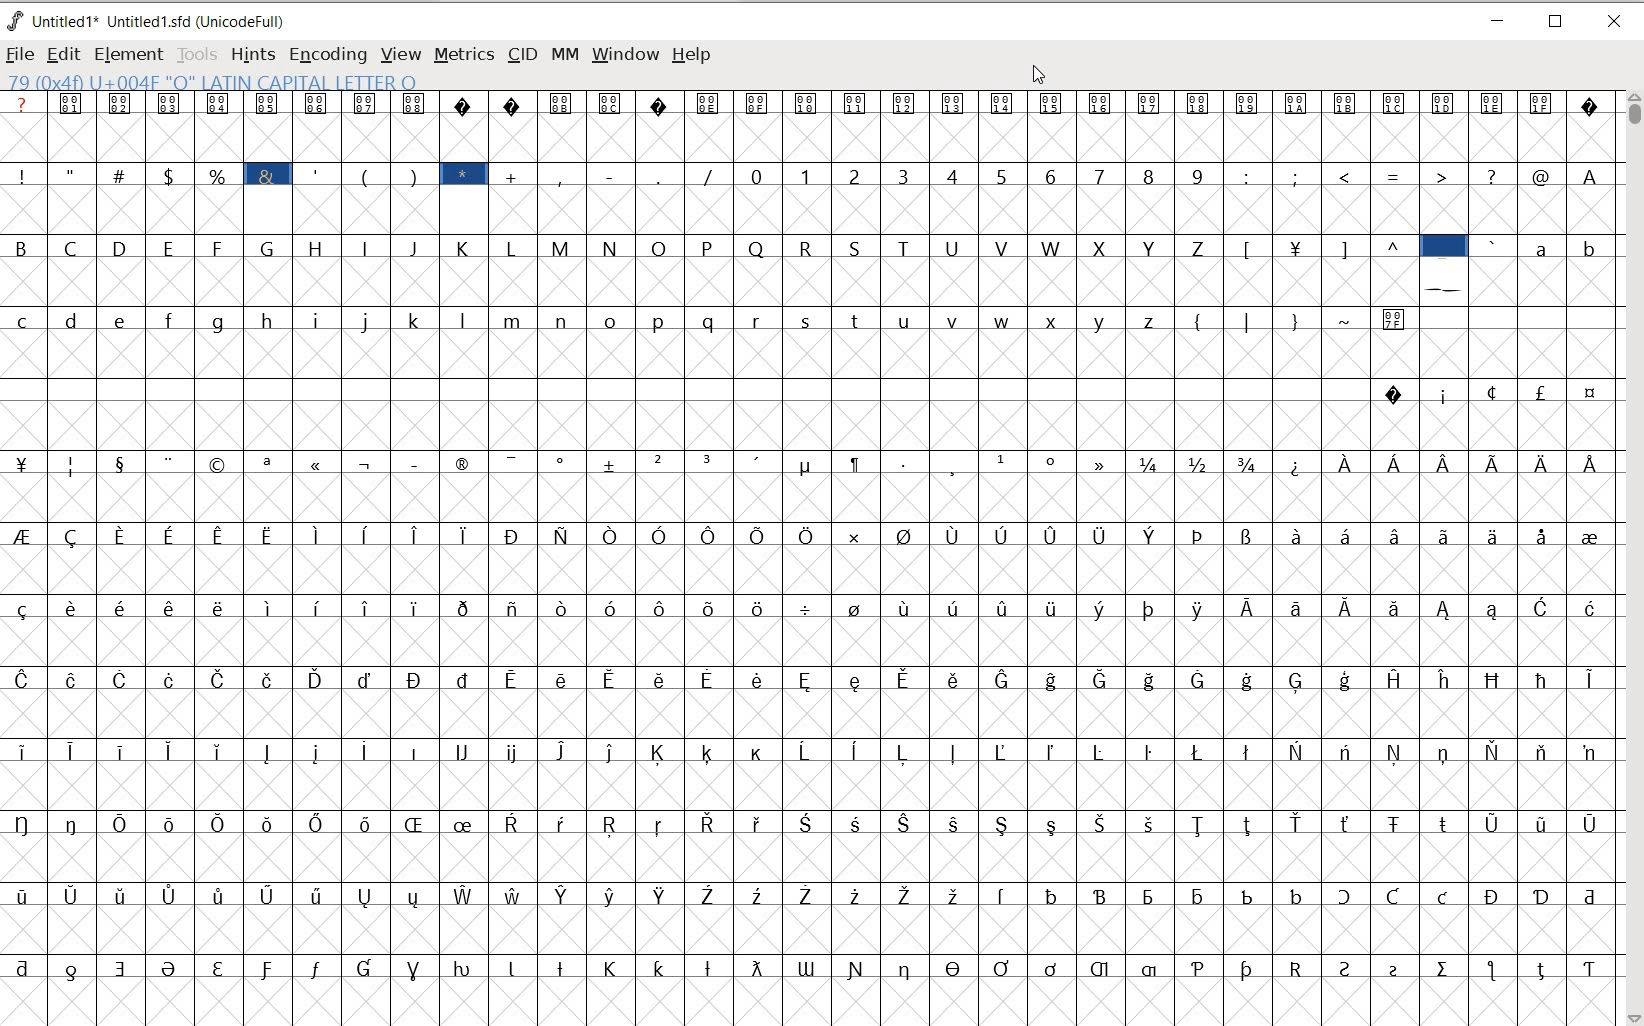  I want to click on HINTS, so click(253, 56).